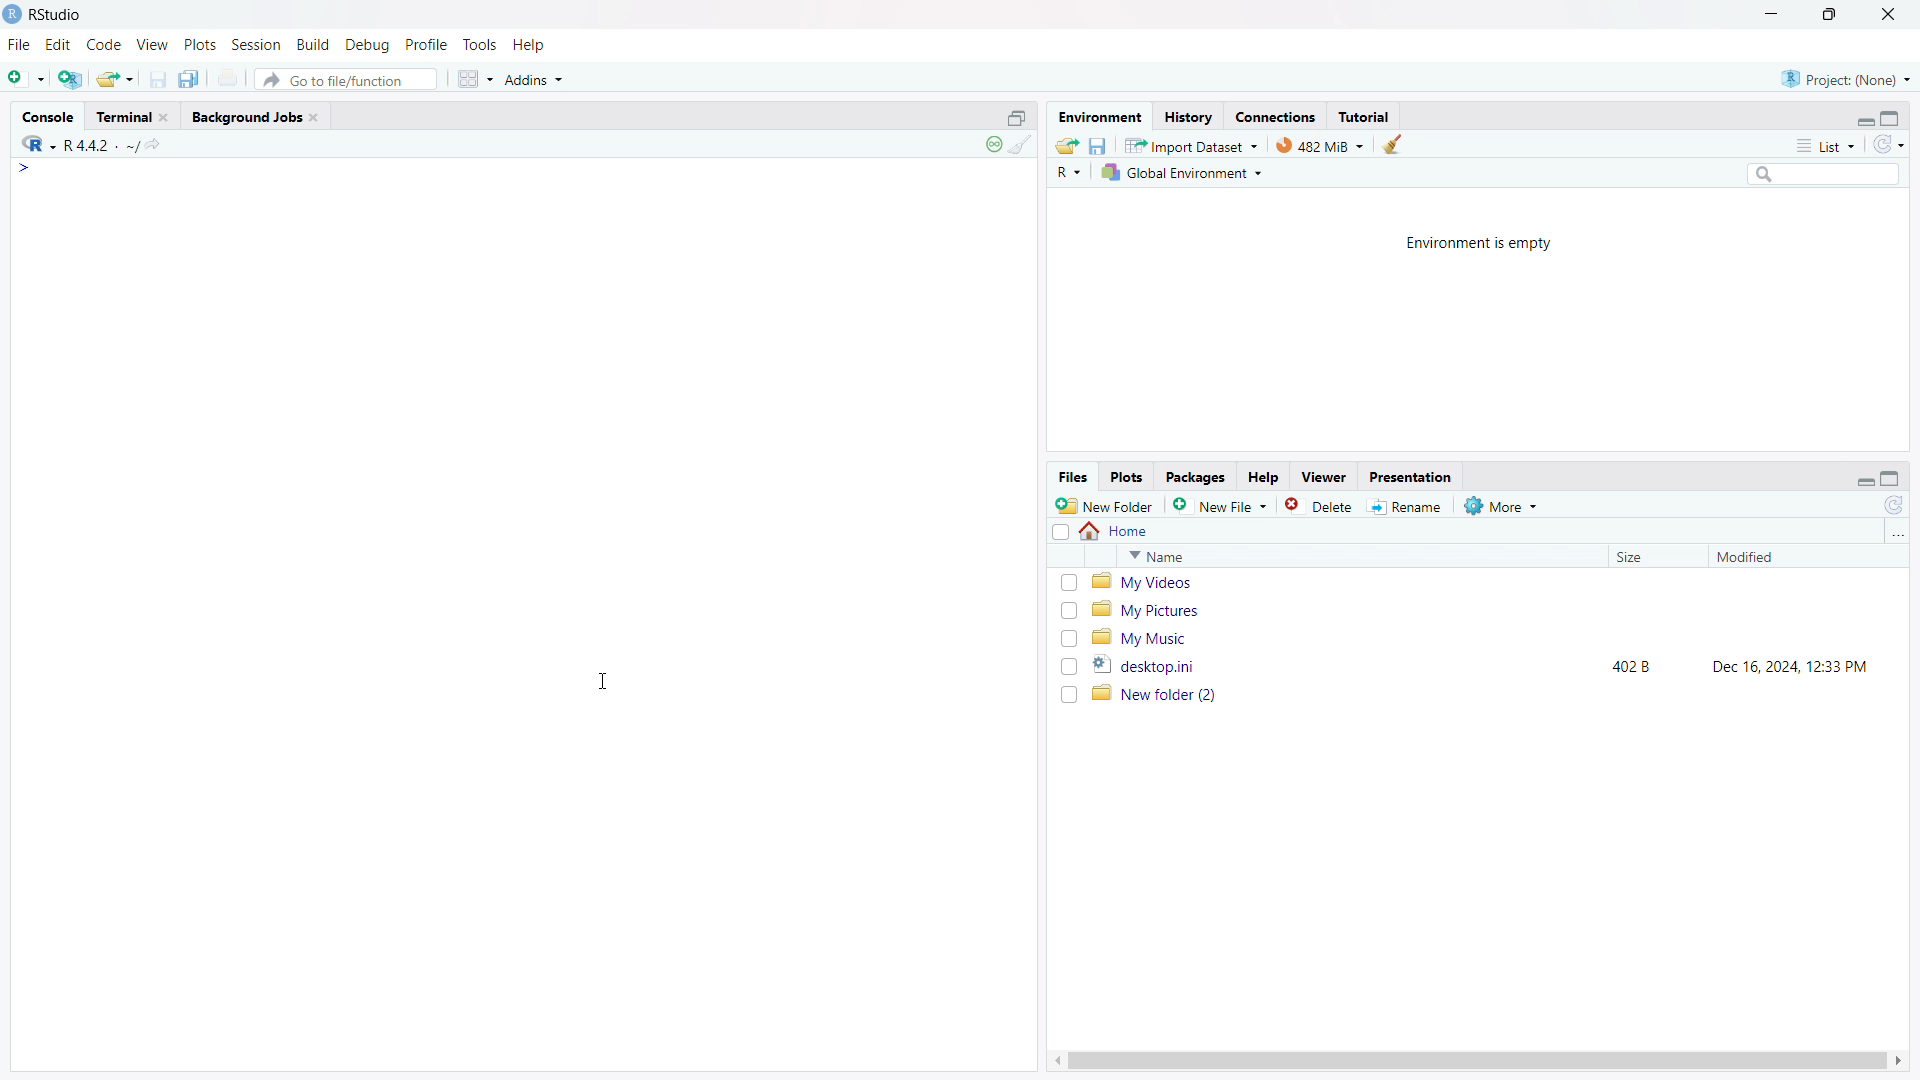 This screenshot has height=1080, width=1920. What do you see at coordinates (102, 143) in the screenshot?
I see `R 4.4.2 . ~/` at bounding box center [102, 143].